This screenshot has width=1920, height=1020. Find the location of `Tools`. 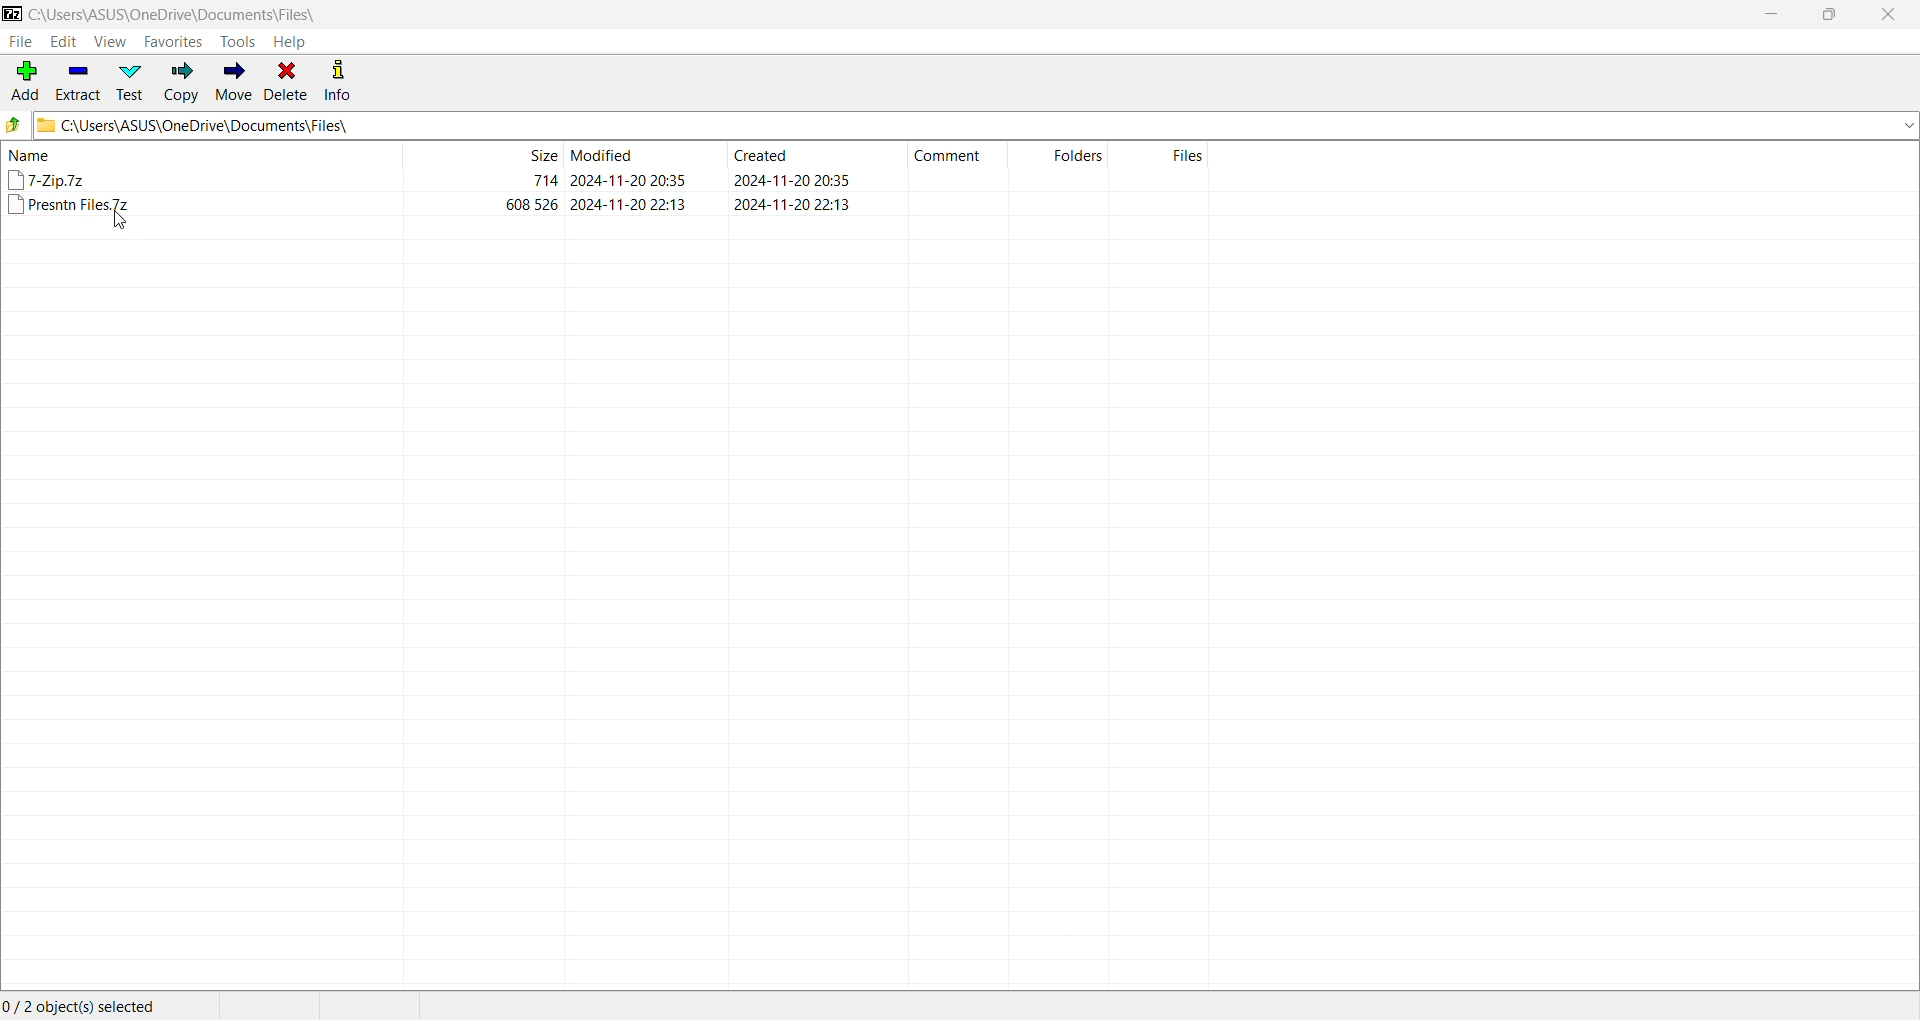

Tools is located at coordinates (237, 42).